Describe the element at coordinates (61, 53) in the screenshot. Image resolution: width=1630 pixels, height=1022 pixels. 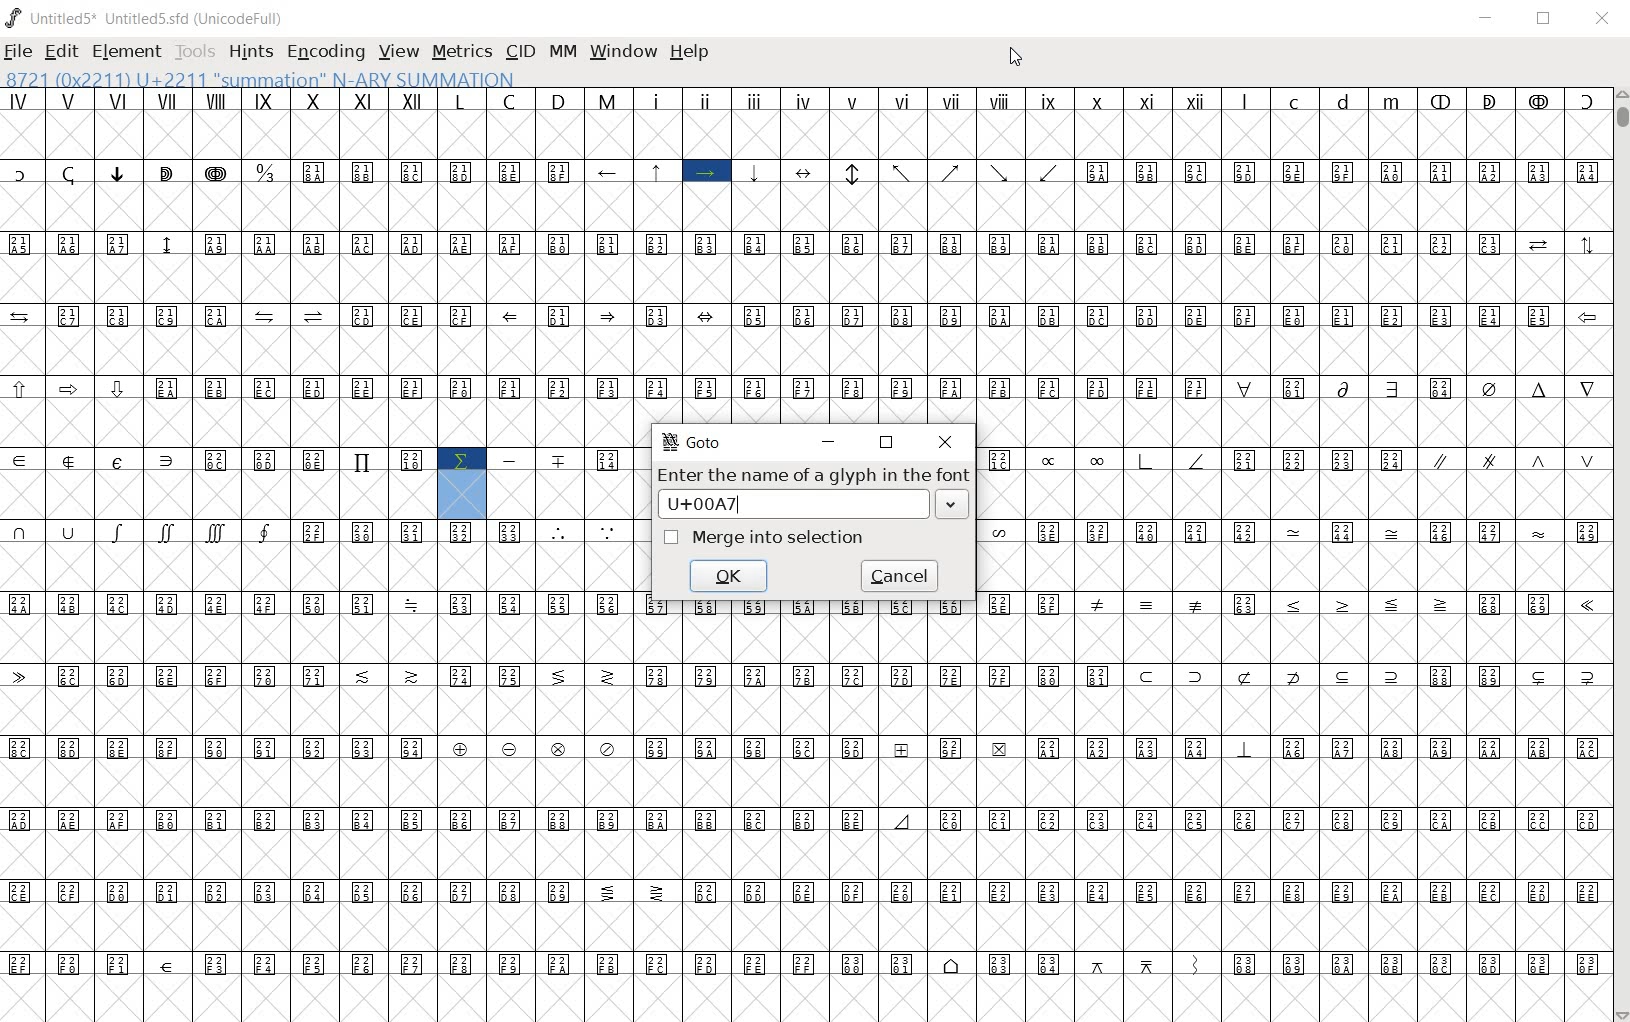
I see `EDIT` at that location.